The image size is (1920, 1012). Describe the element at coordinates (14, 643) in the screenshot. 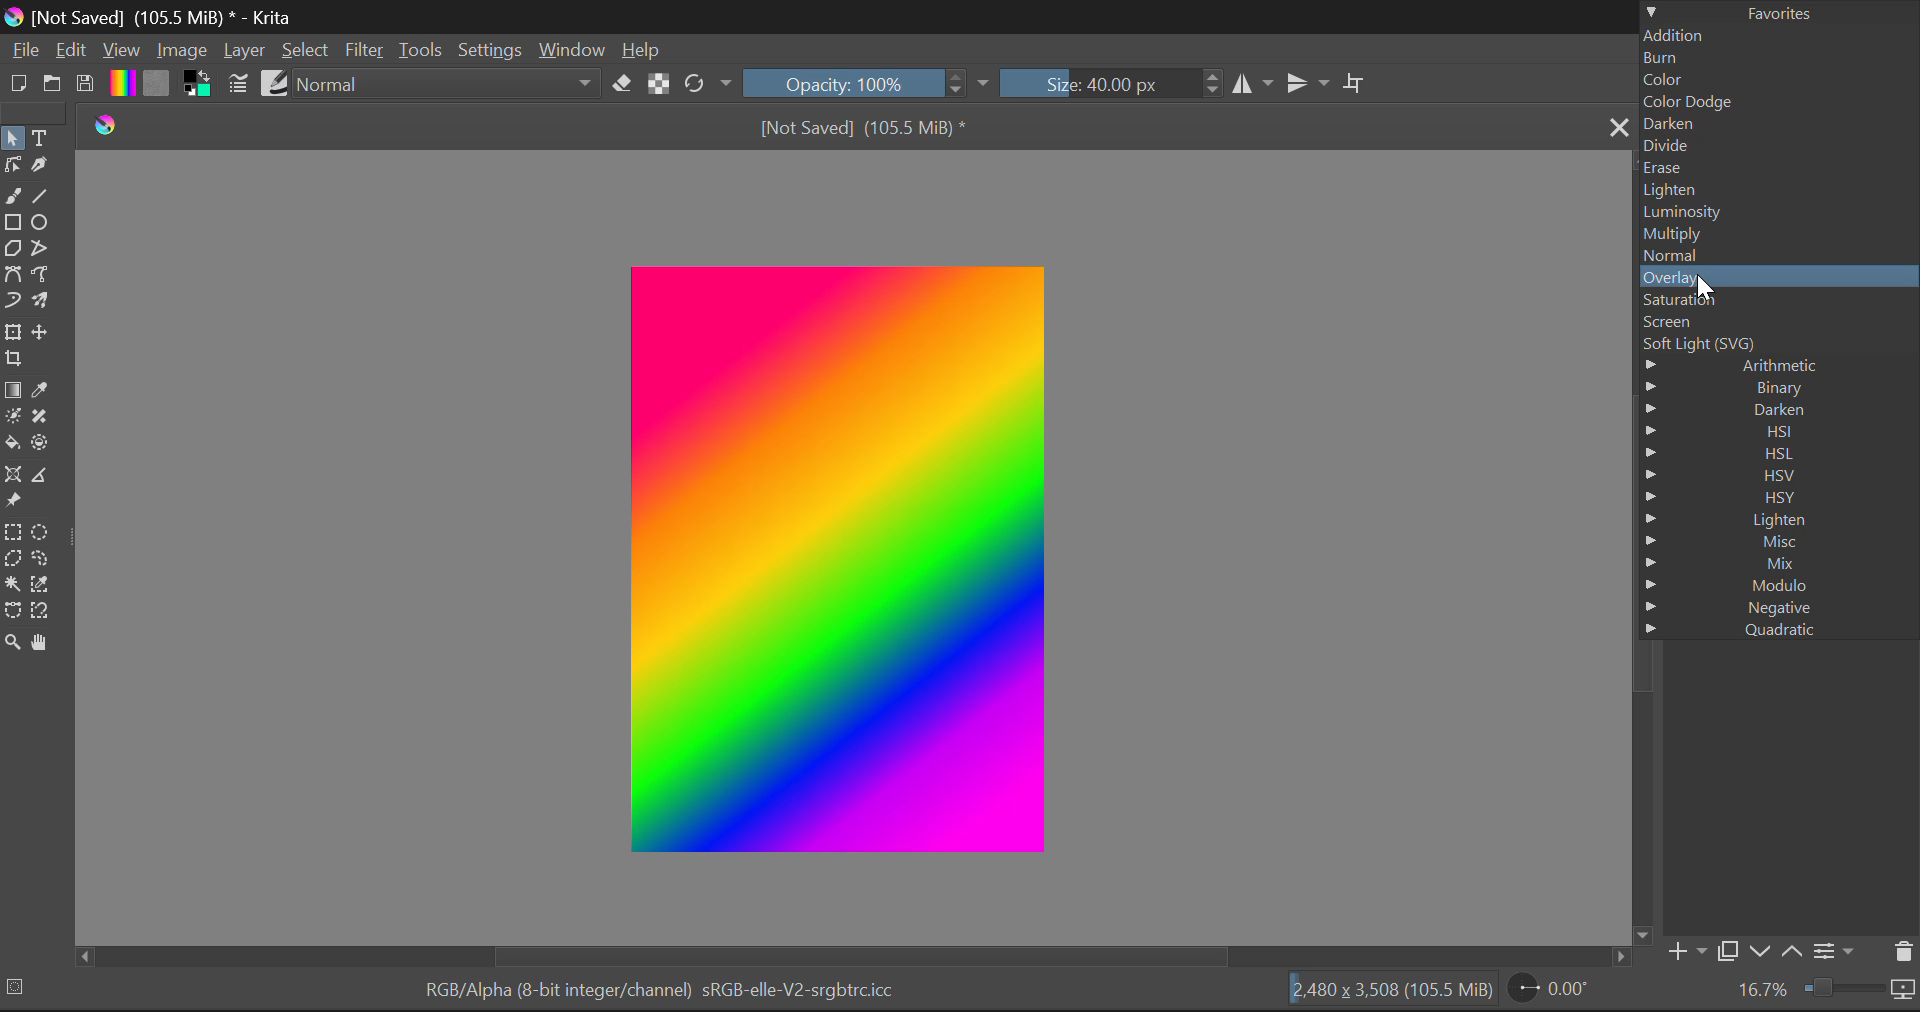

I see `Zoom` at that location.